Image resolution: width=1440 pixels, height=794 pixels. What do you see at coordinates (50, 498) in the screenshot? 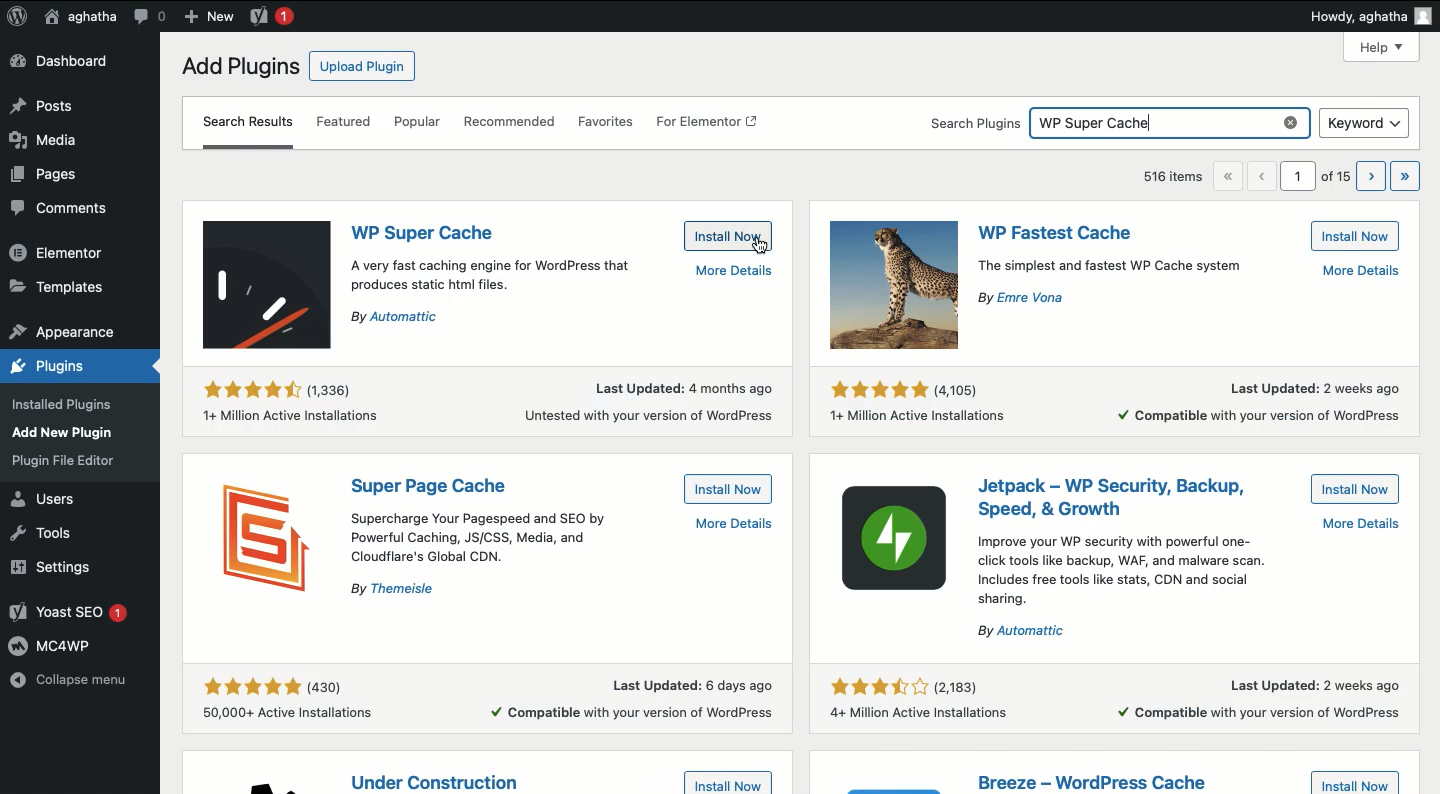
I see `Users` at bounding box center [50, 498].